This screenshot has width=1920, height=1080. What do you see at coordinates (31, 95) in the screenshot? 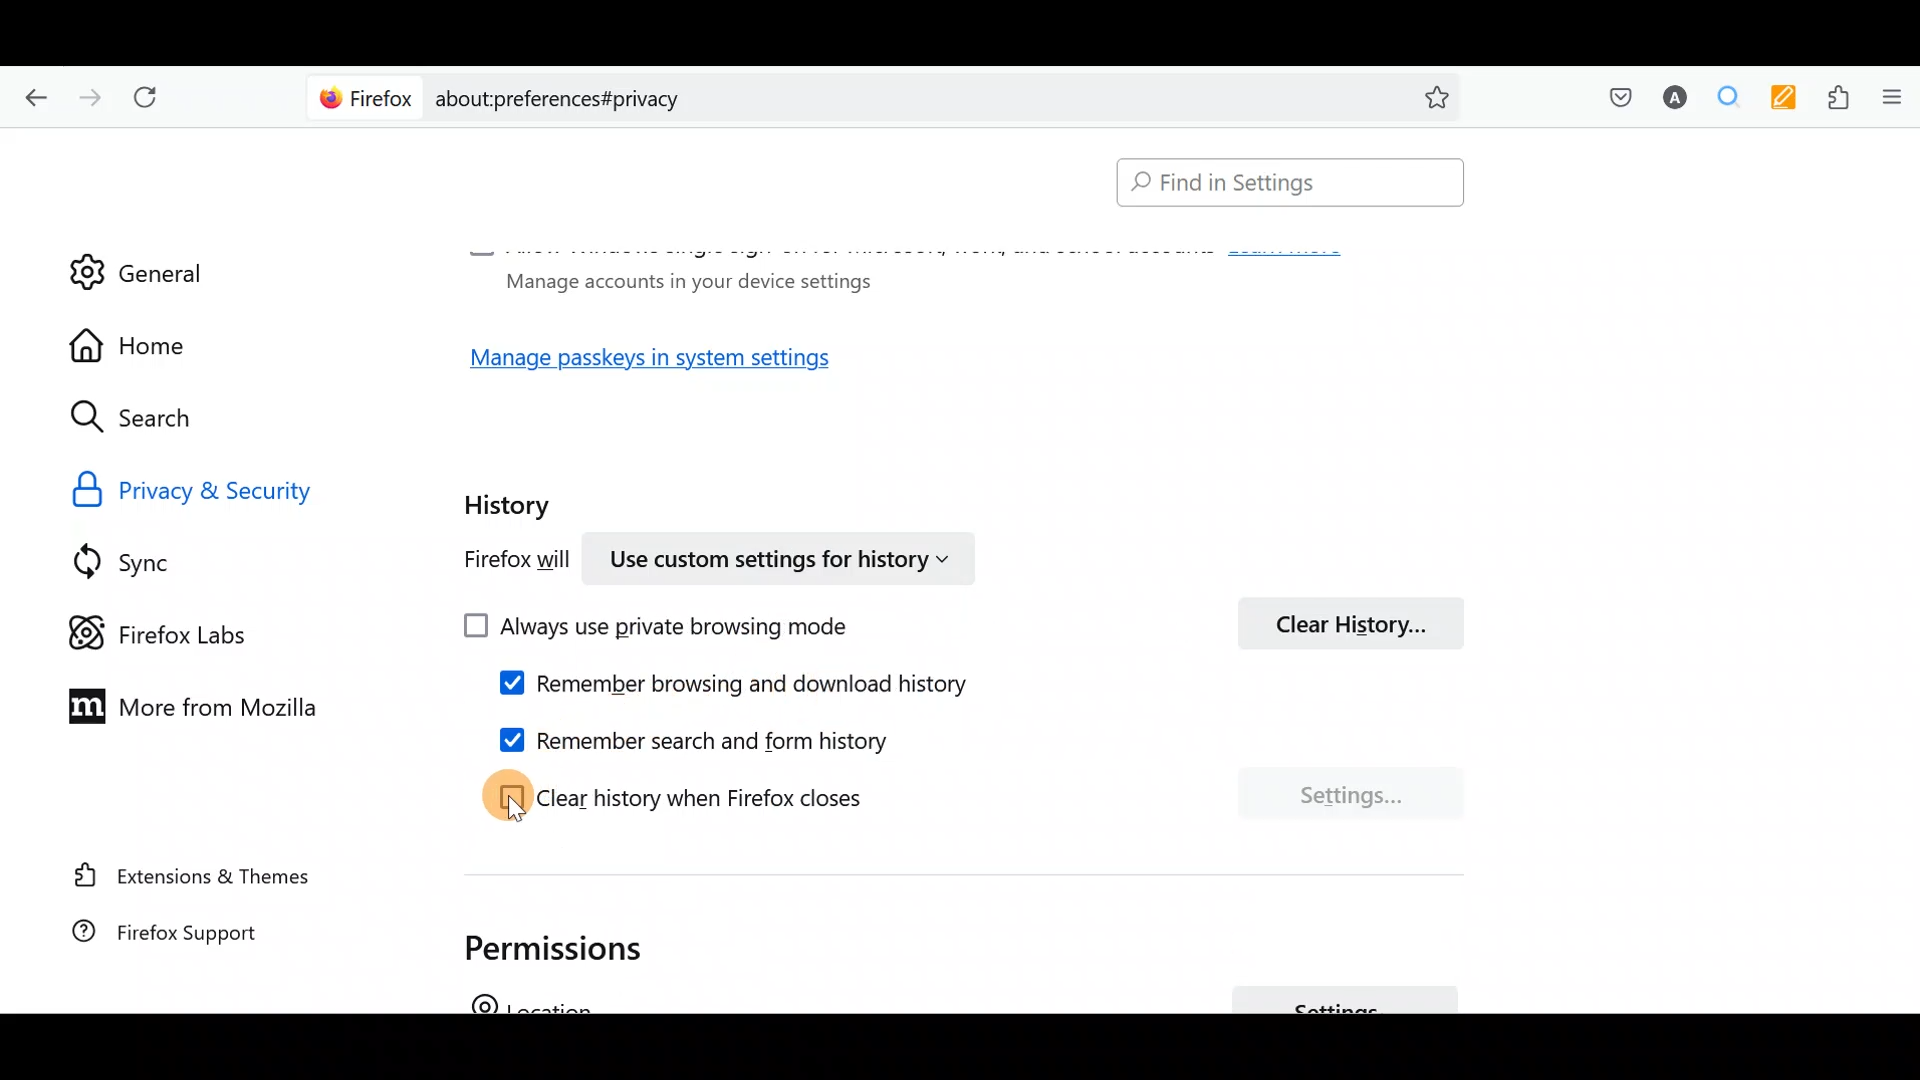
I see `Go back one page` at bounding box center [31, 95].